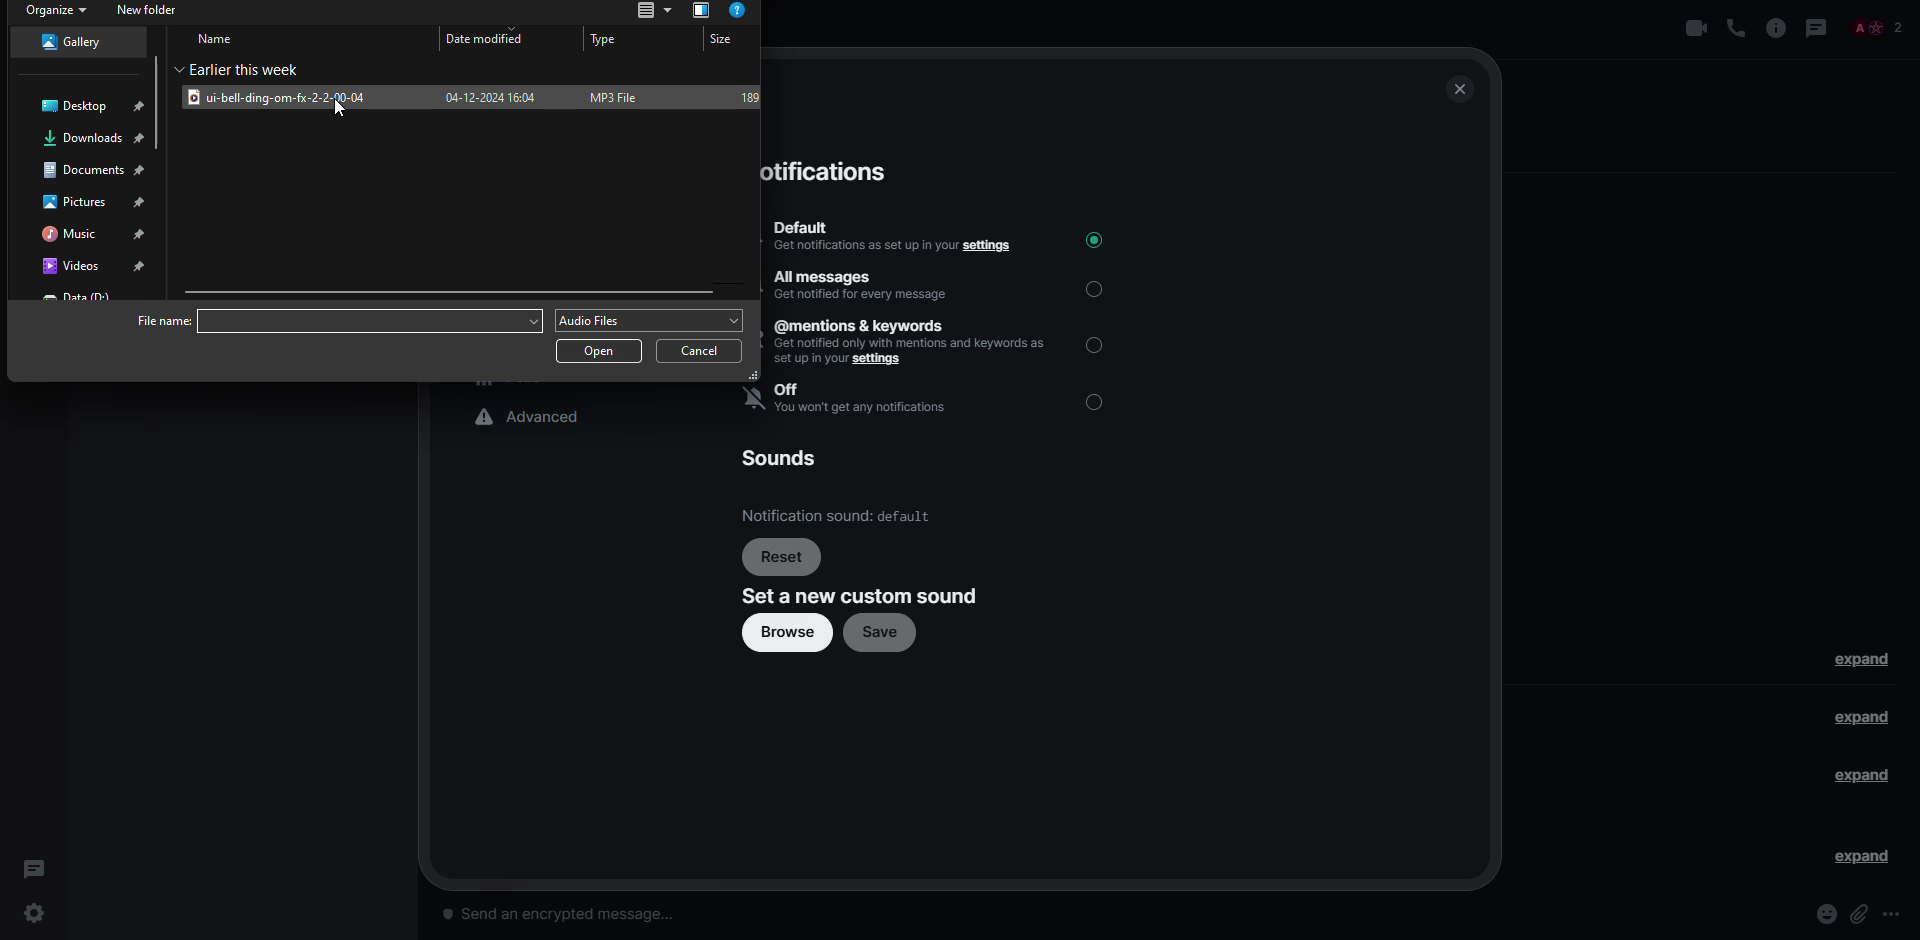 This screenshot has width=1920, height=940. I want to click on File name, so click(335, 322).